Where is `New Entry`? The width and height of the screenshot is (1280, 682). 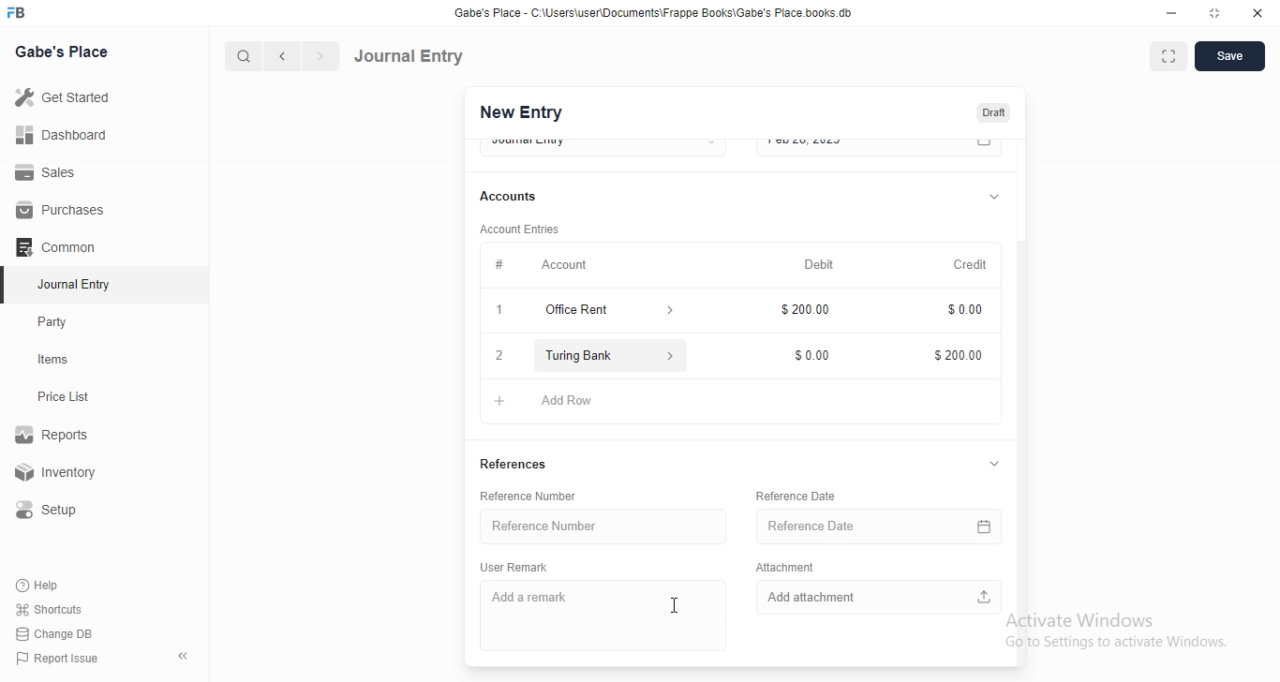
New Entry is located at coordinates (521, 113).